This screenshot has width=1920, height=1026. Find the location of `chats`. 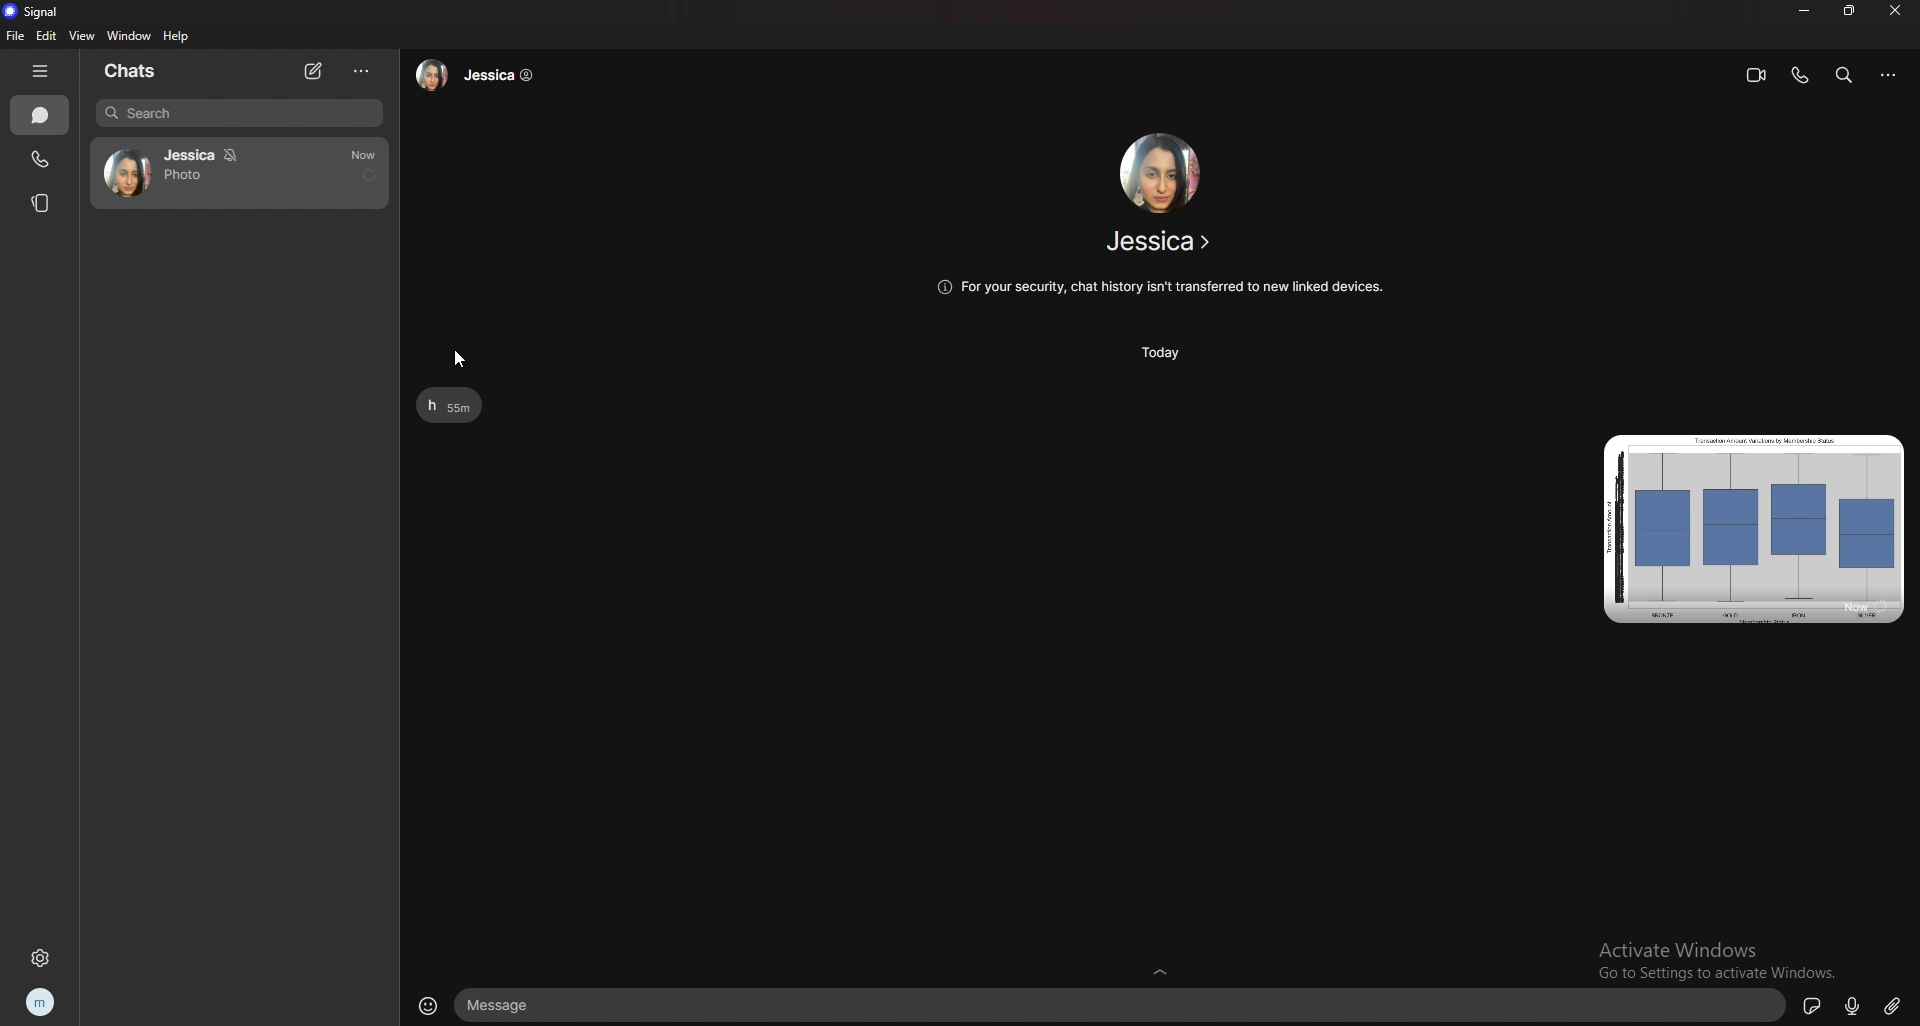

chats is located at coordinates (41, 115).